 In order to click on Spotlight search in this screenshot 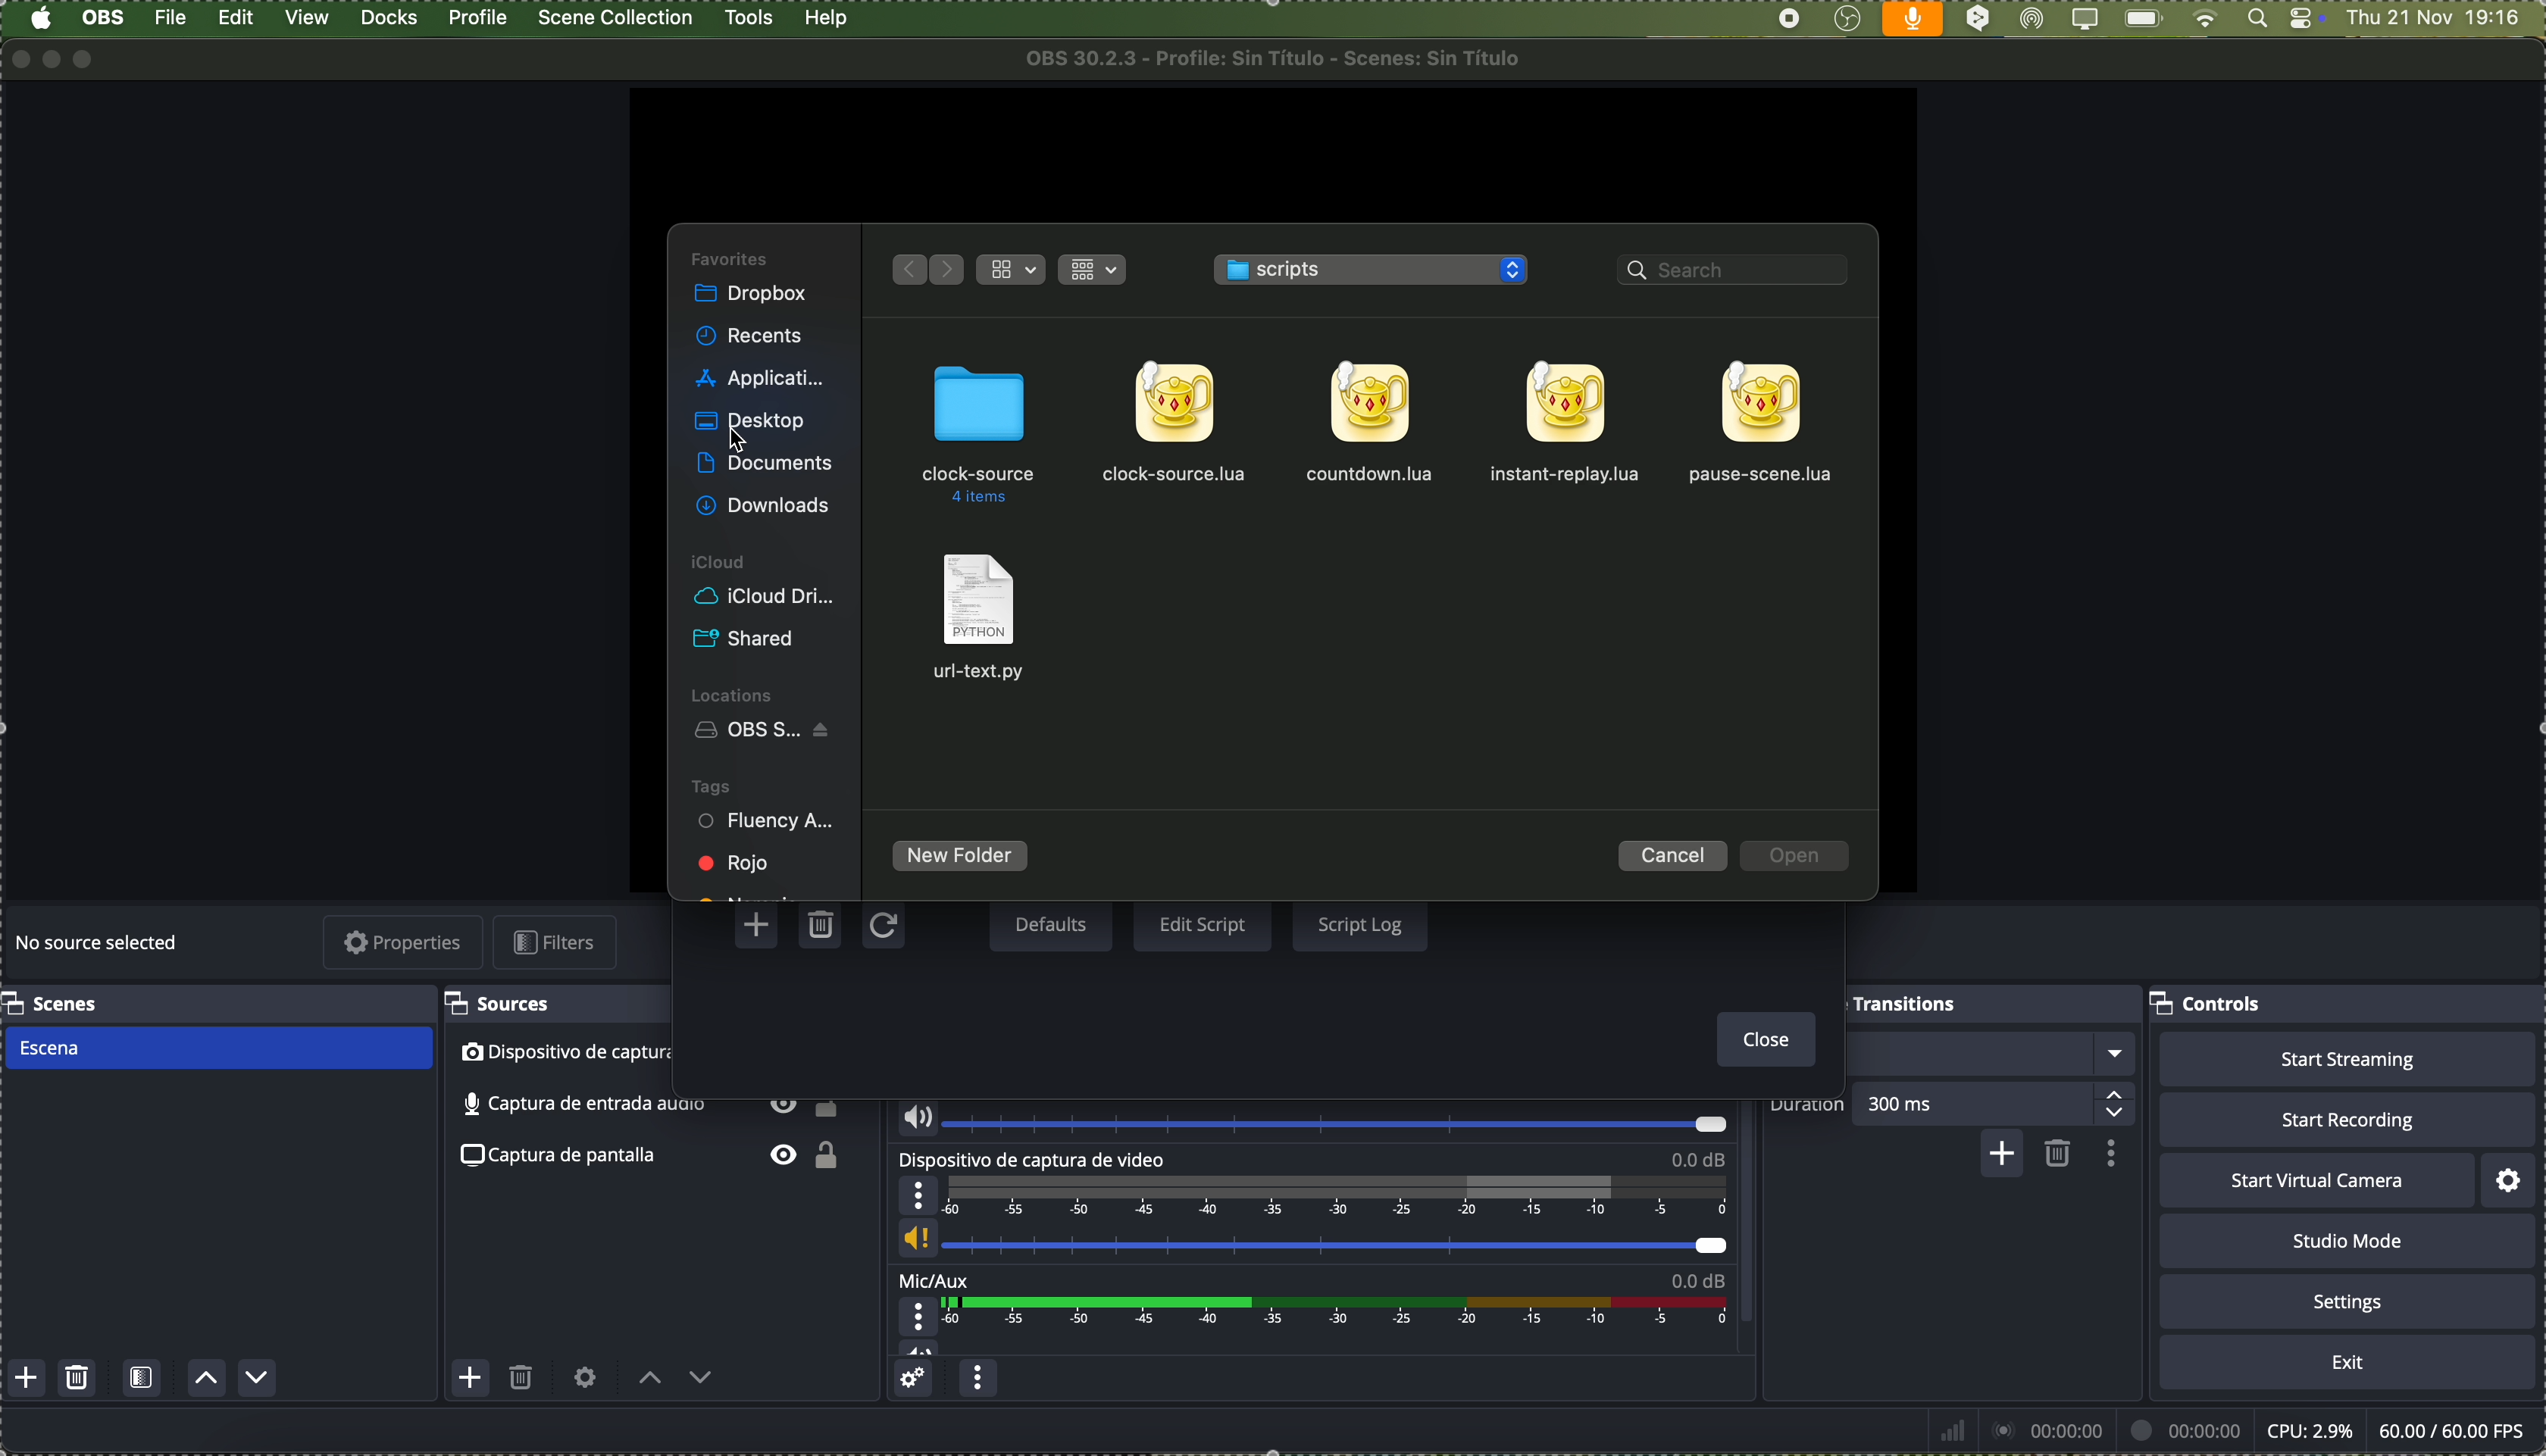, I will do `click(2254, 19)`.